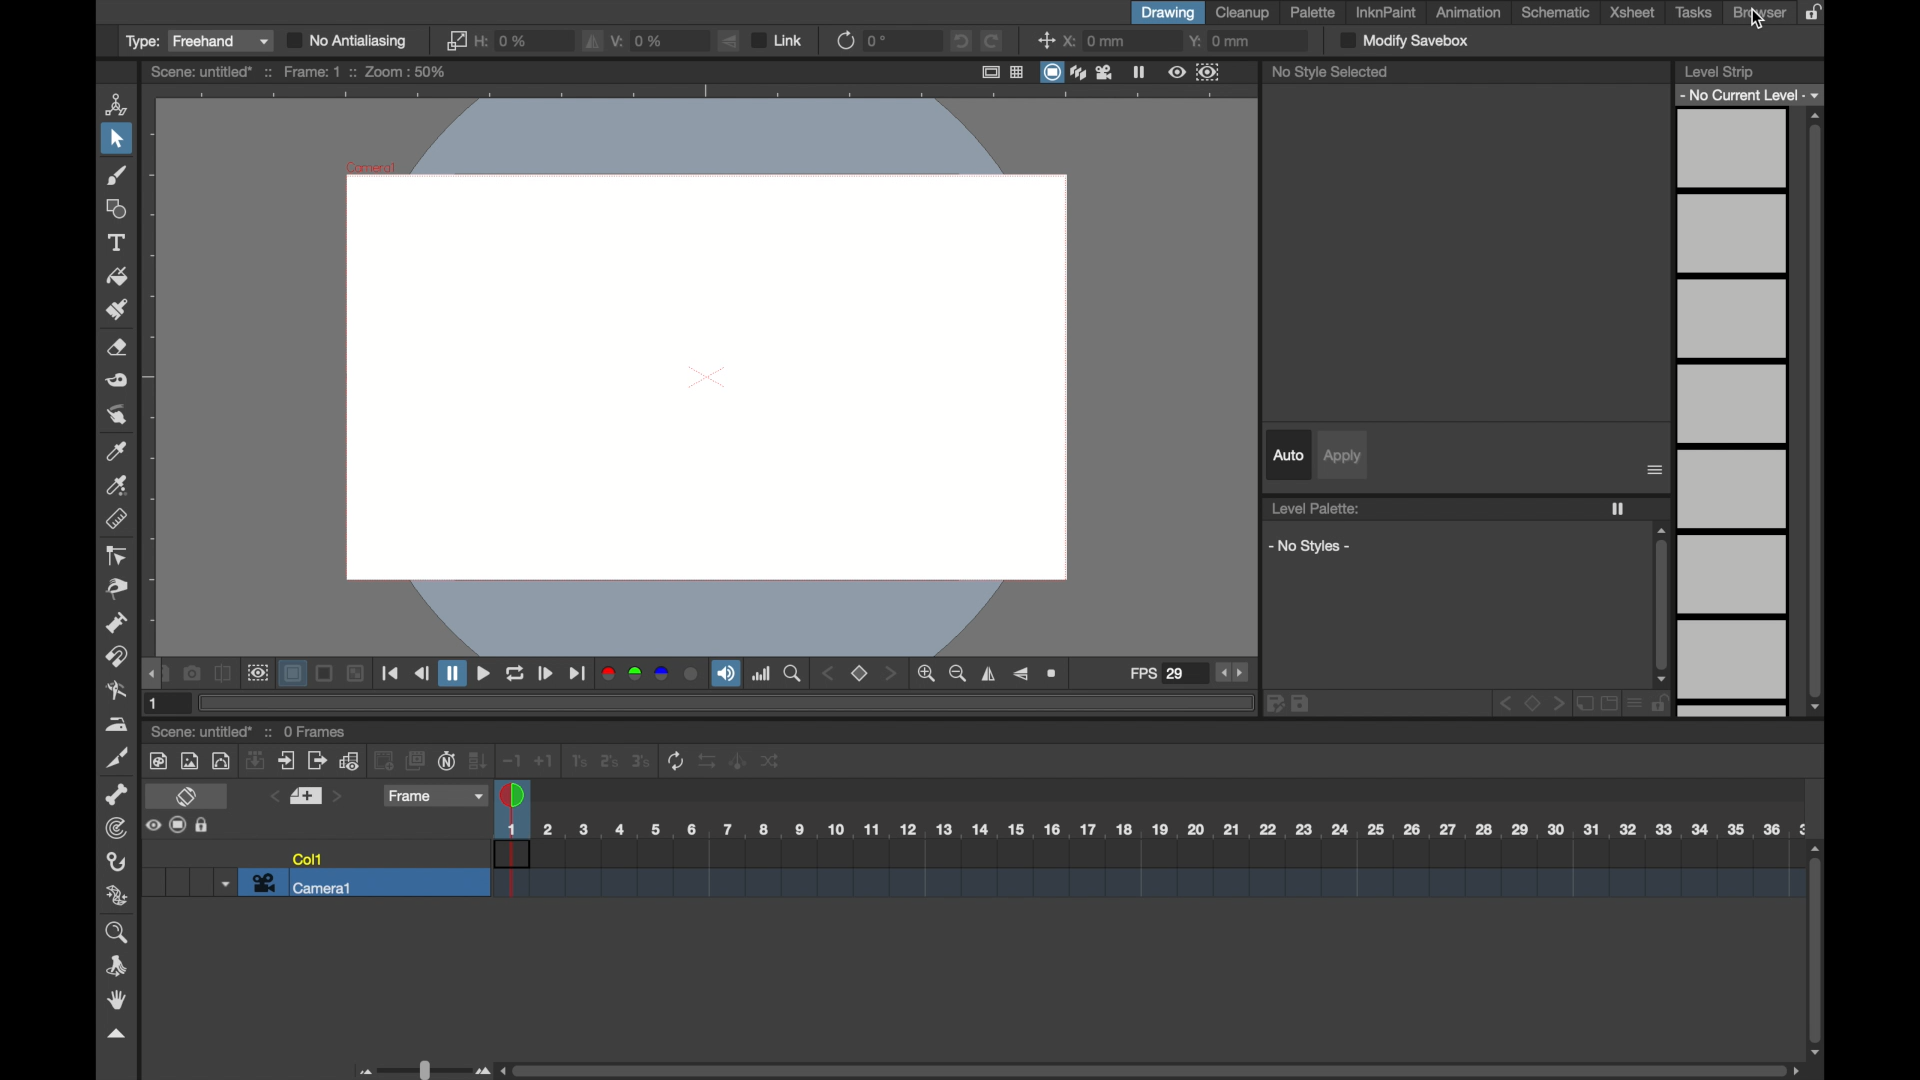 This screenshot has width=1920, height=1080. Describe the element at coordinates (116, 310) in the screenshot. I see `paint brush tool` at that location.